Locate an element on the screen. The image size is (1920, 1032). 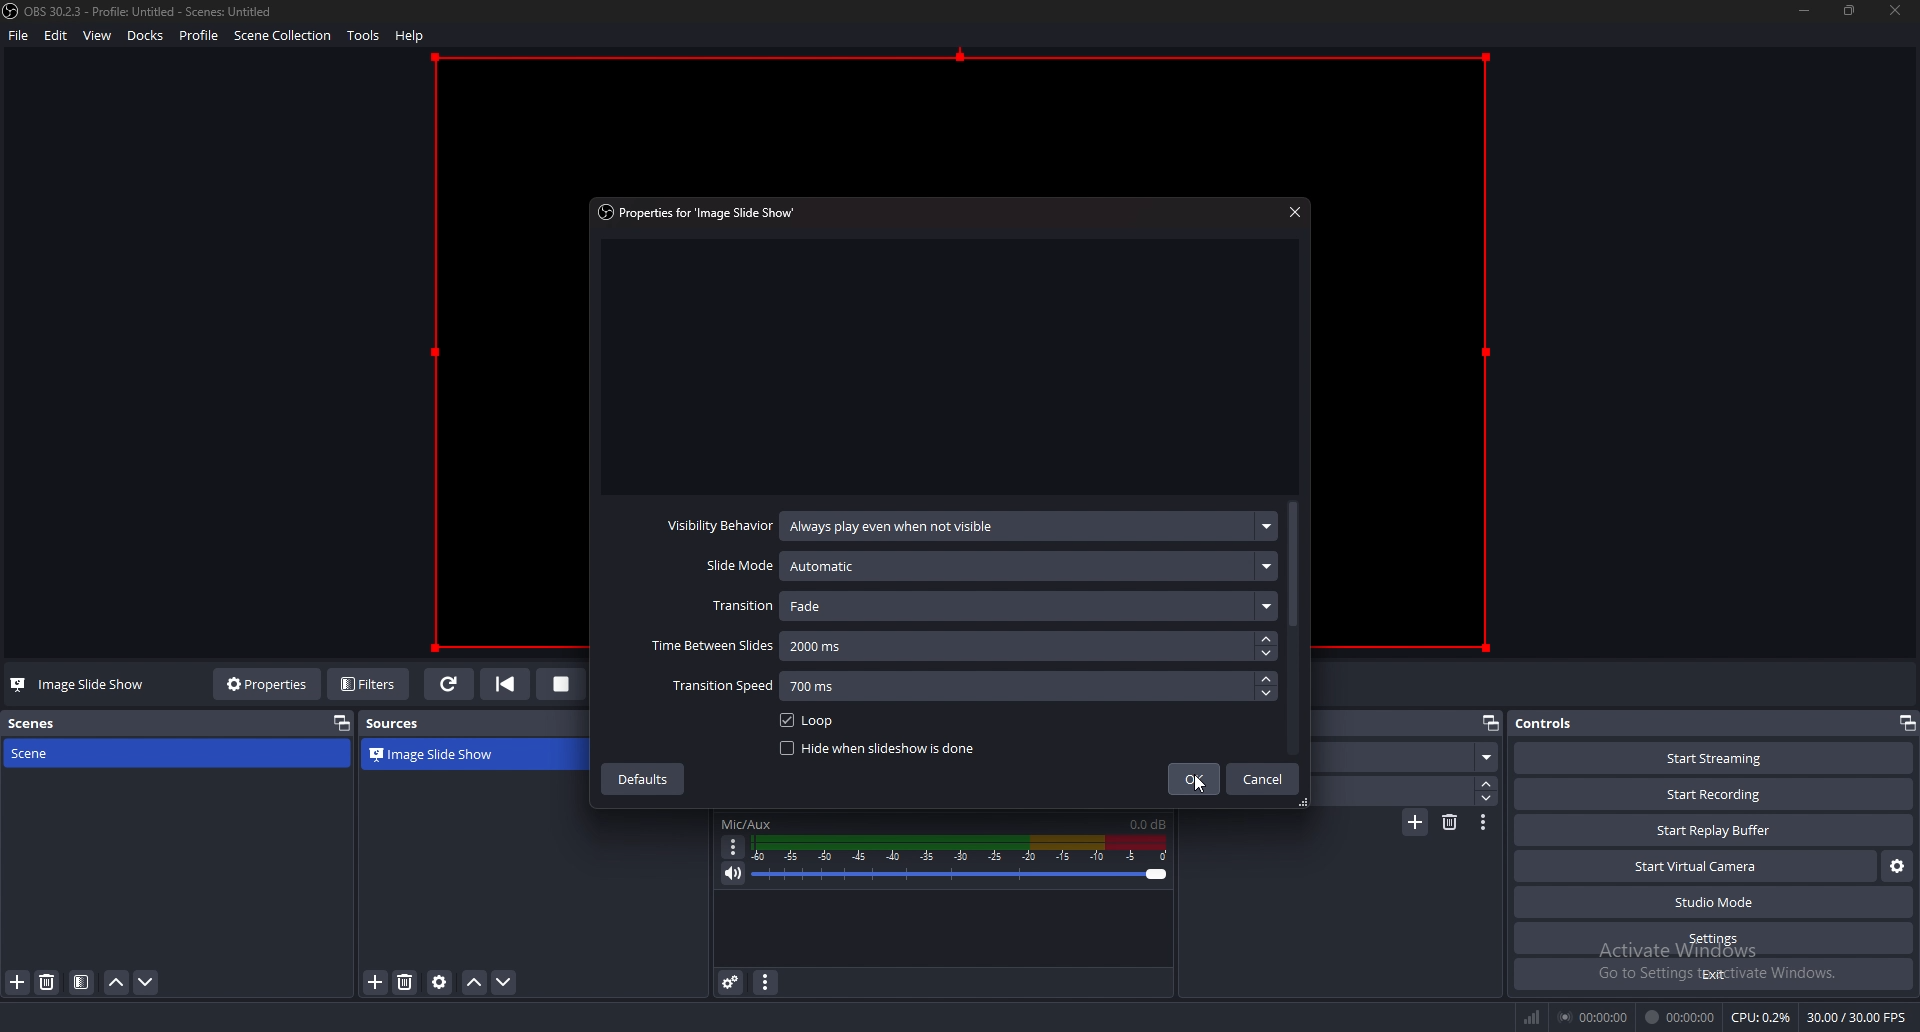
file is located at coordinates (19, 36).